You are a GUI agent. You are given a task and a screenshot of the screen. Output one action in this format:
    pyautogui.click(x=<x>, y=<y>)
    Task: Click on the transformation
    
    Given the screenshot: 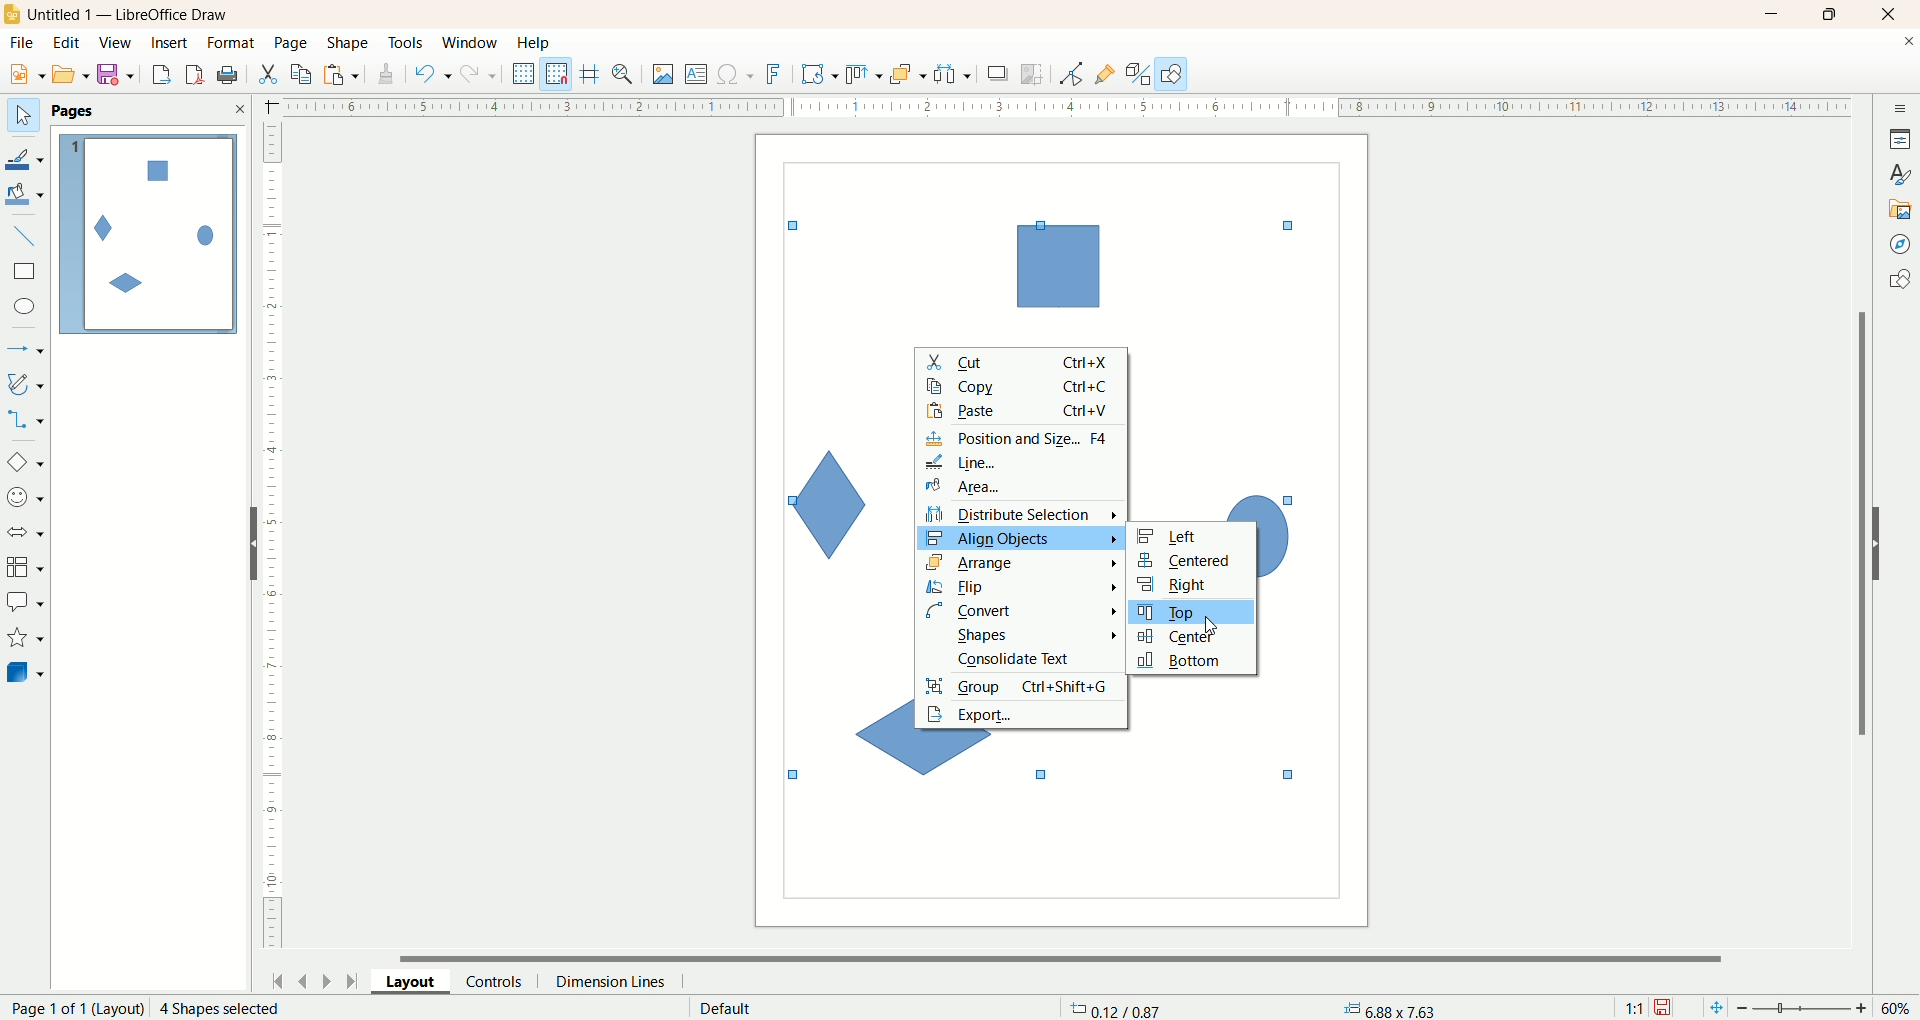 What is the action you would take?
    pyautogui.click(x=820, y=75)
    